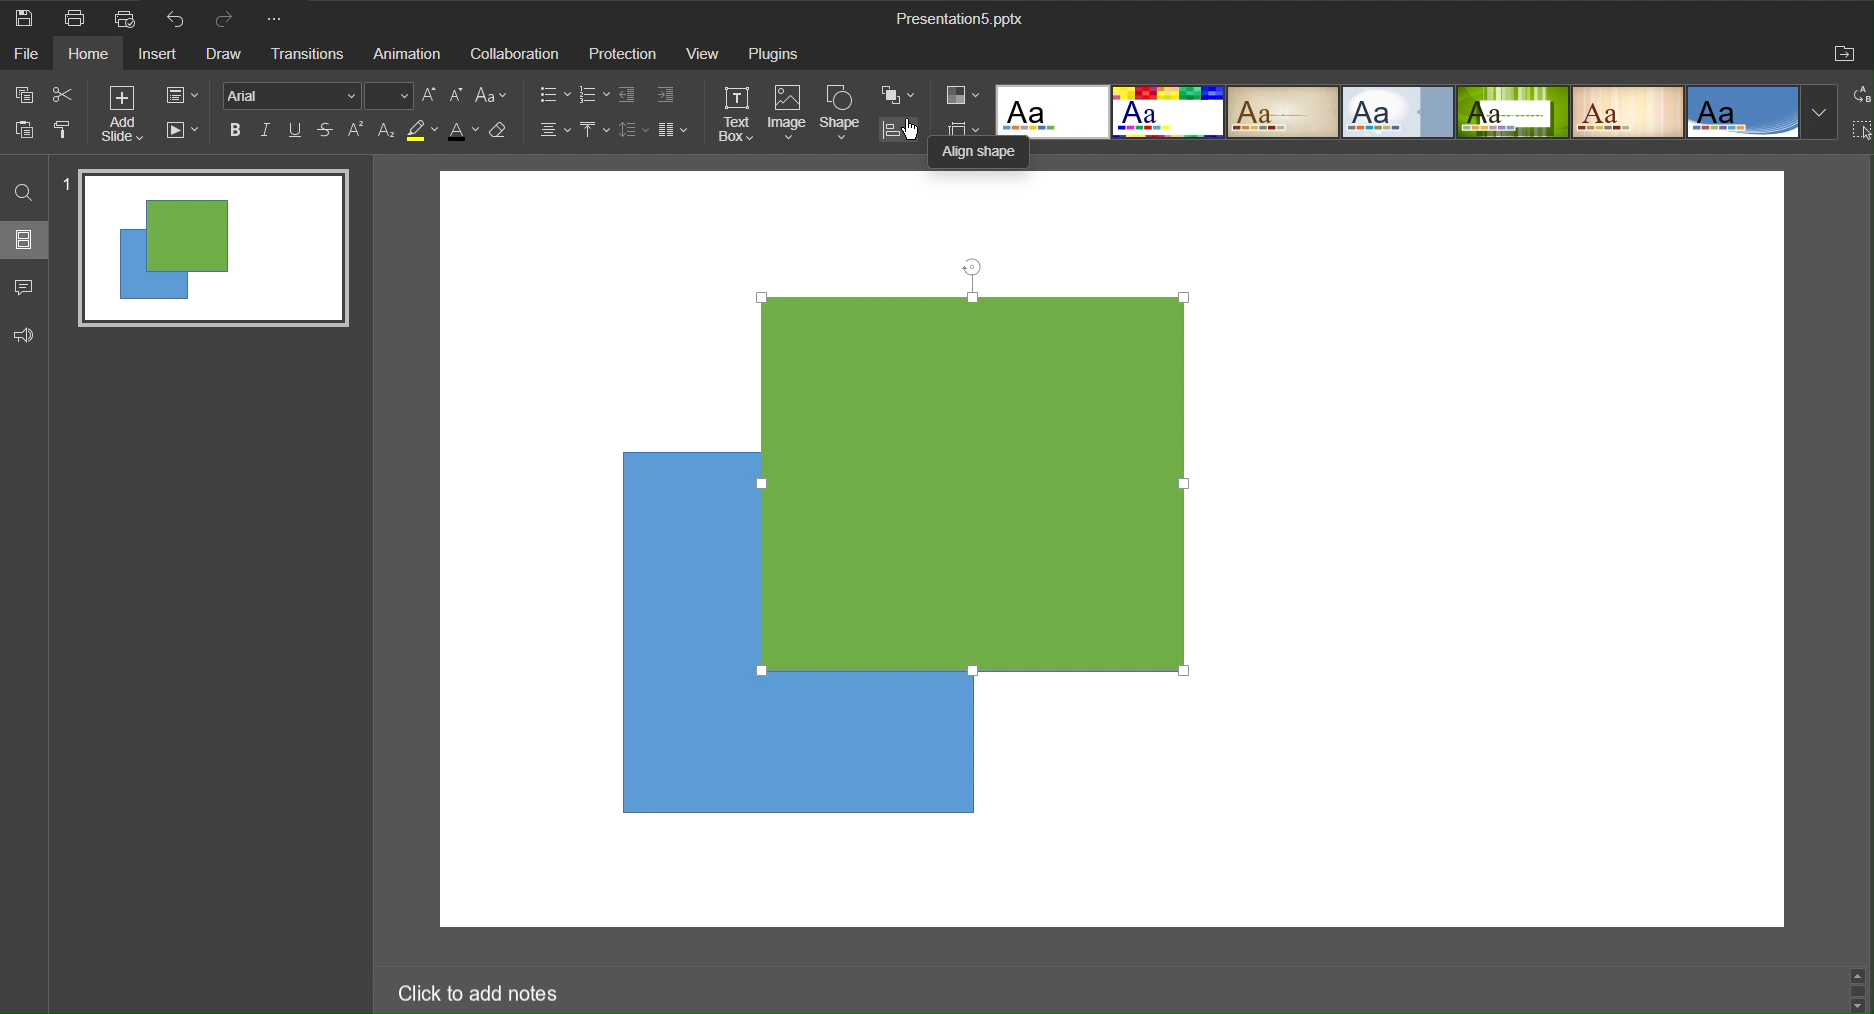  I want to click on Draw, so click(231, 55).